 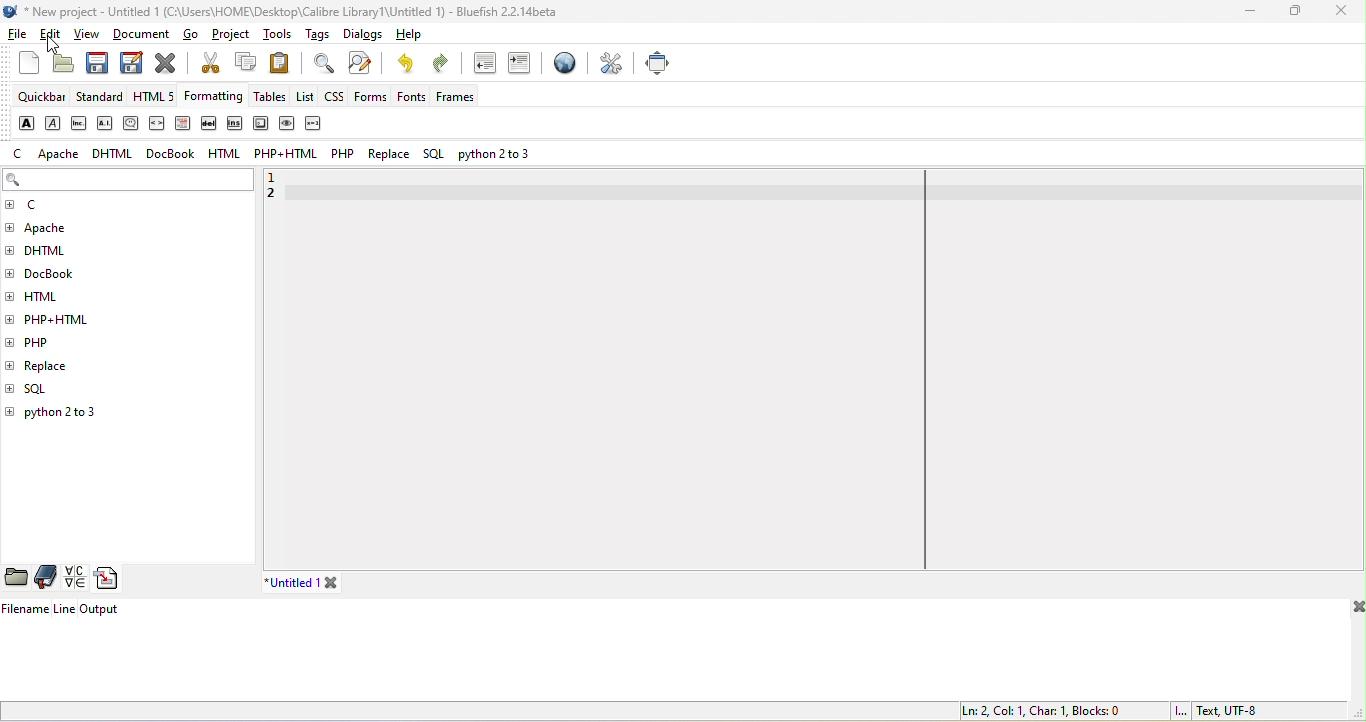 What do you see at coordinates (335, 99) in the screenshot?
I see `css` at bounding box center [335, 99].